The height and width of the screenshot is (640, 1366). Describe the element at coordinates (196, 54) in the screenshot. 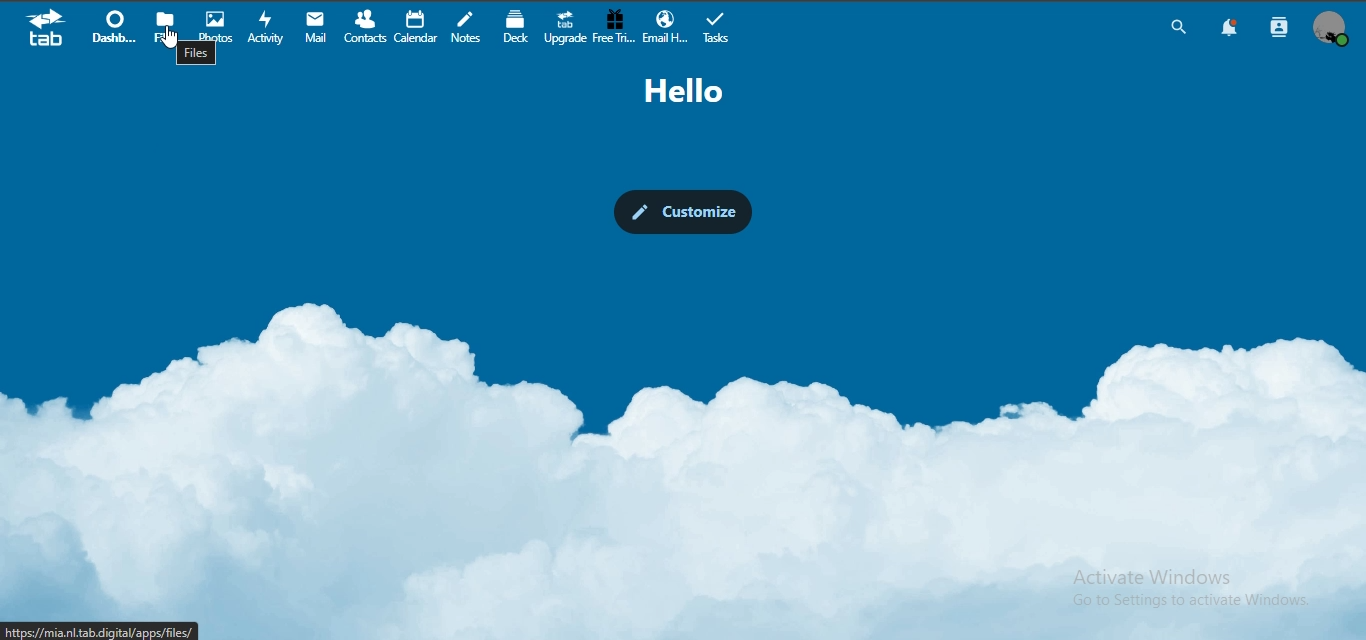

I see `files` at that location.